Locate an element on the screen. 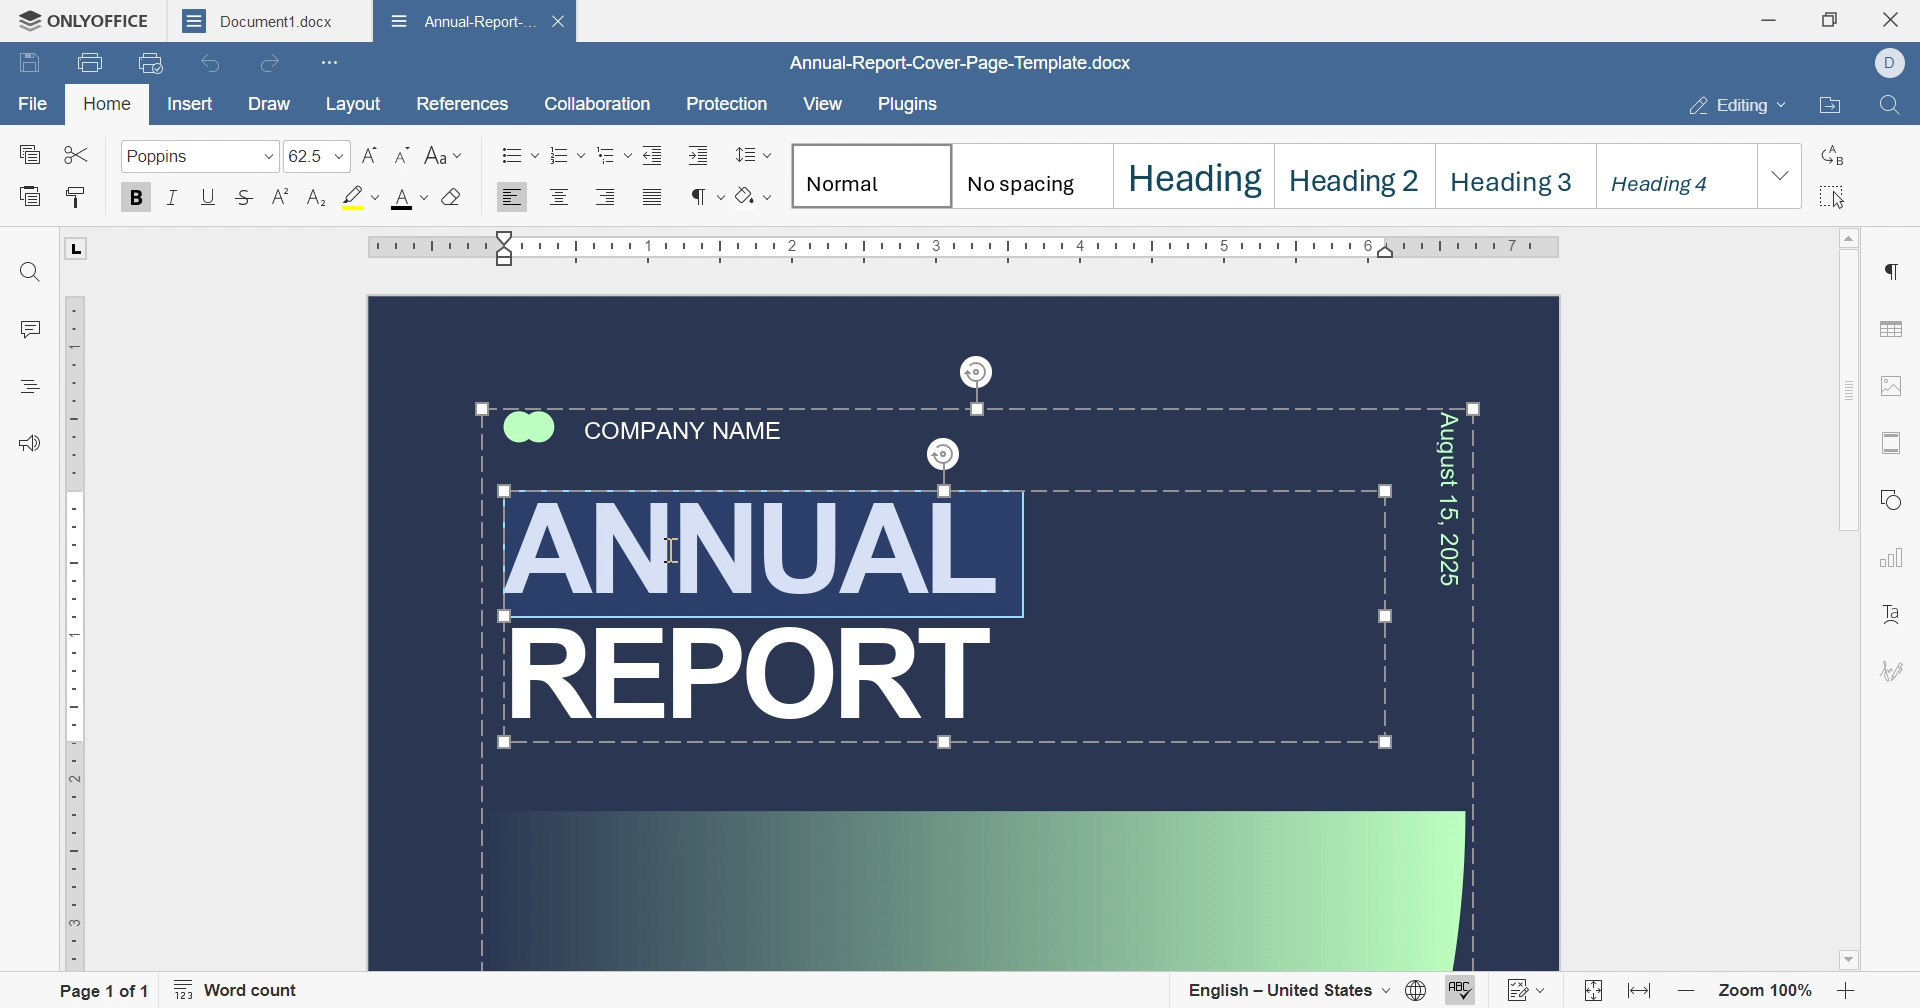  references is located at coordinates (460, 103).